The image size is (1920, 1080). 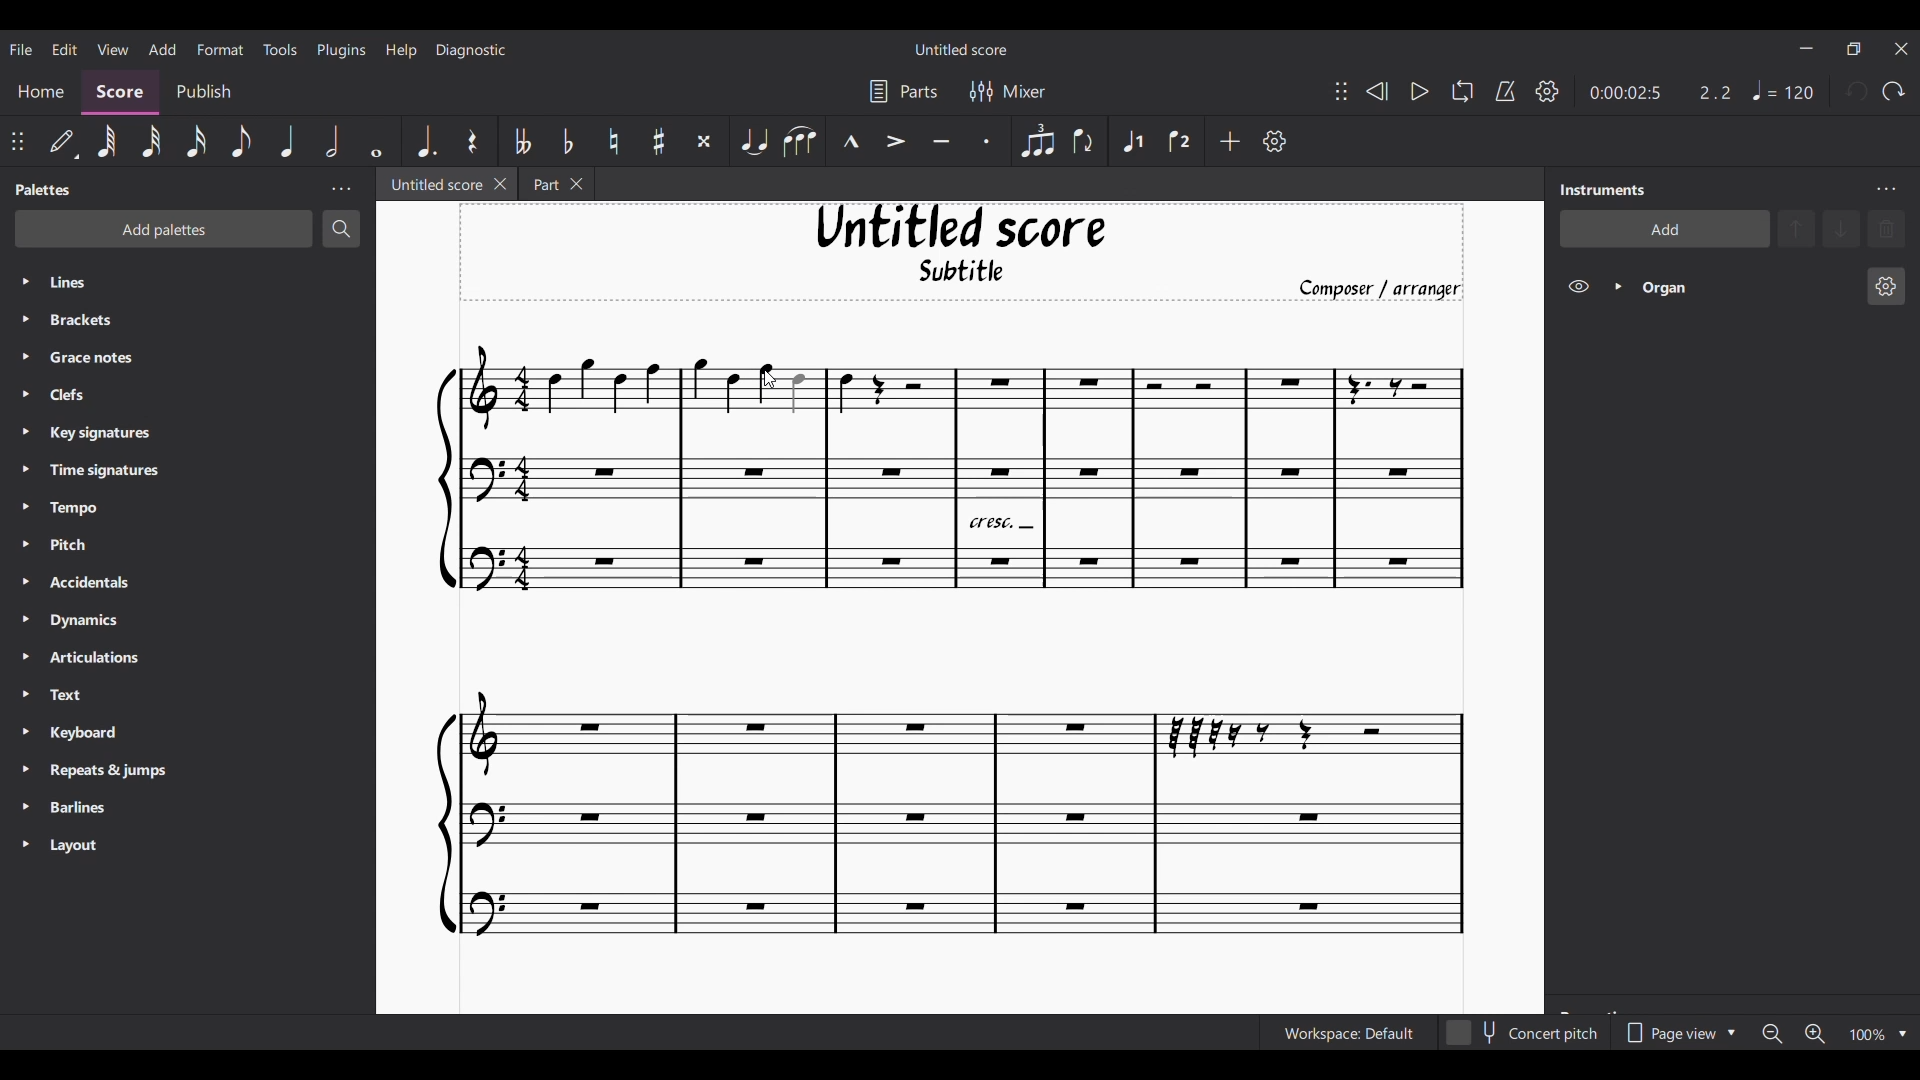 What do you see at coordinates (24, 563) in the screenshot?
I see `Click to expand respective palette` at bounding box center [24, 563].